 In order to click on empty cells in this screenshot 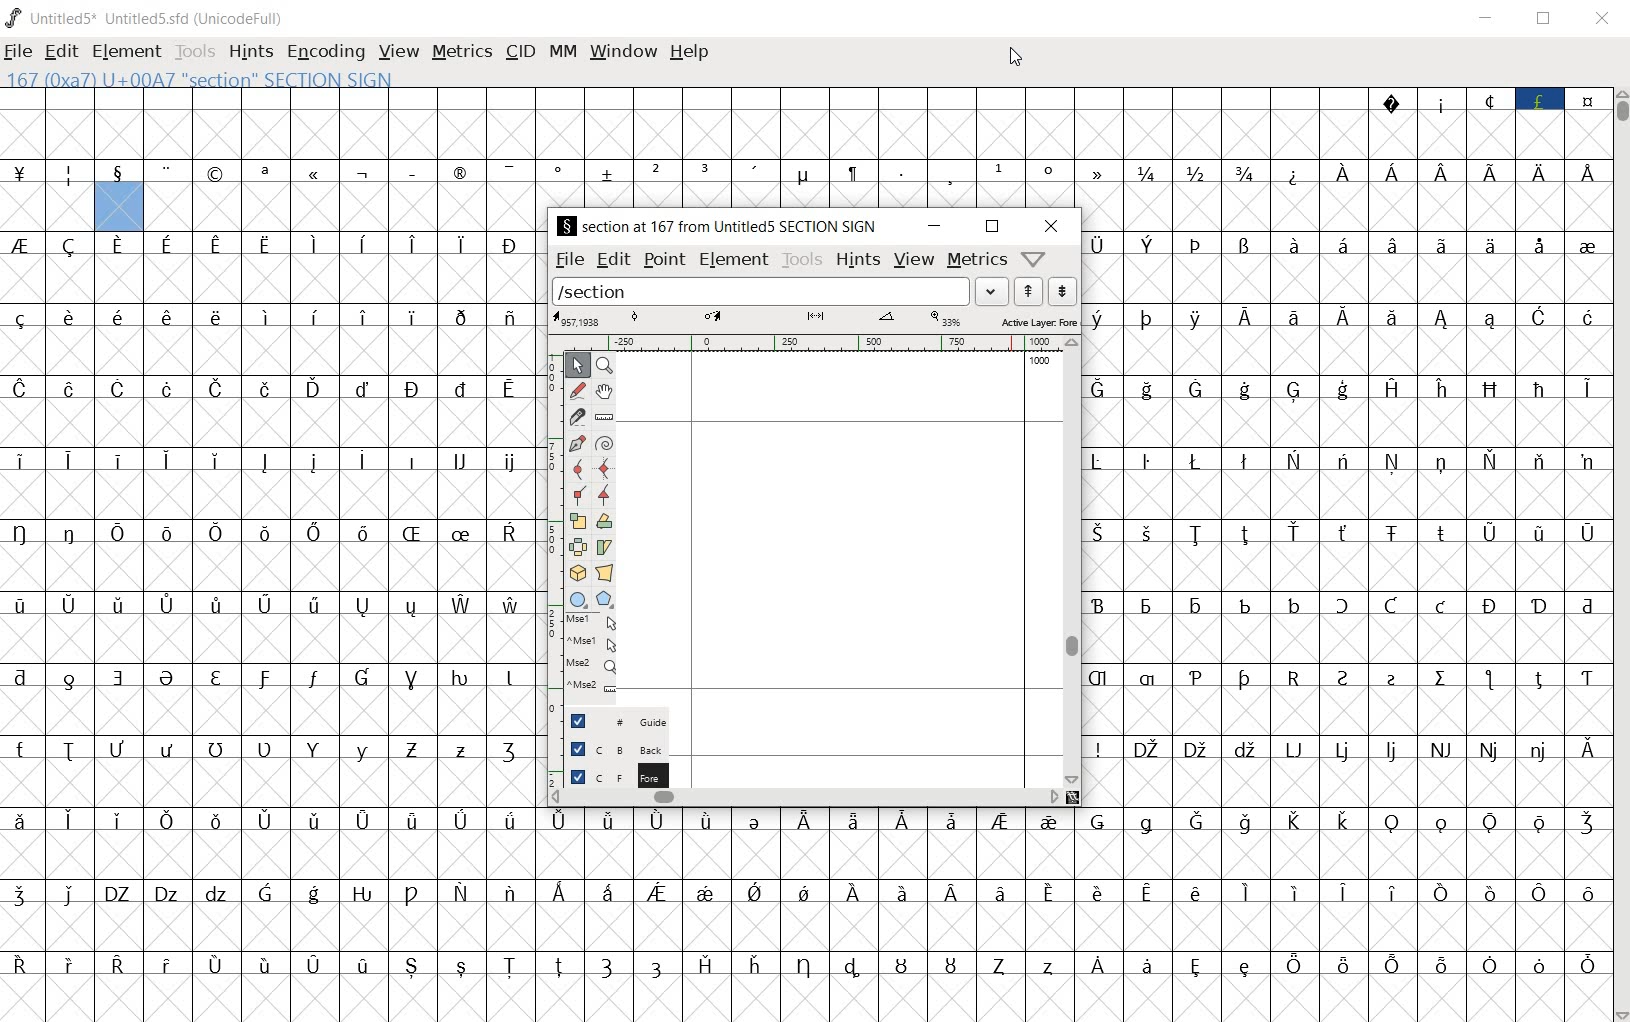, I will do `click(273, 785)`.